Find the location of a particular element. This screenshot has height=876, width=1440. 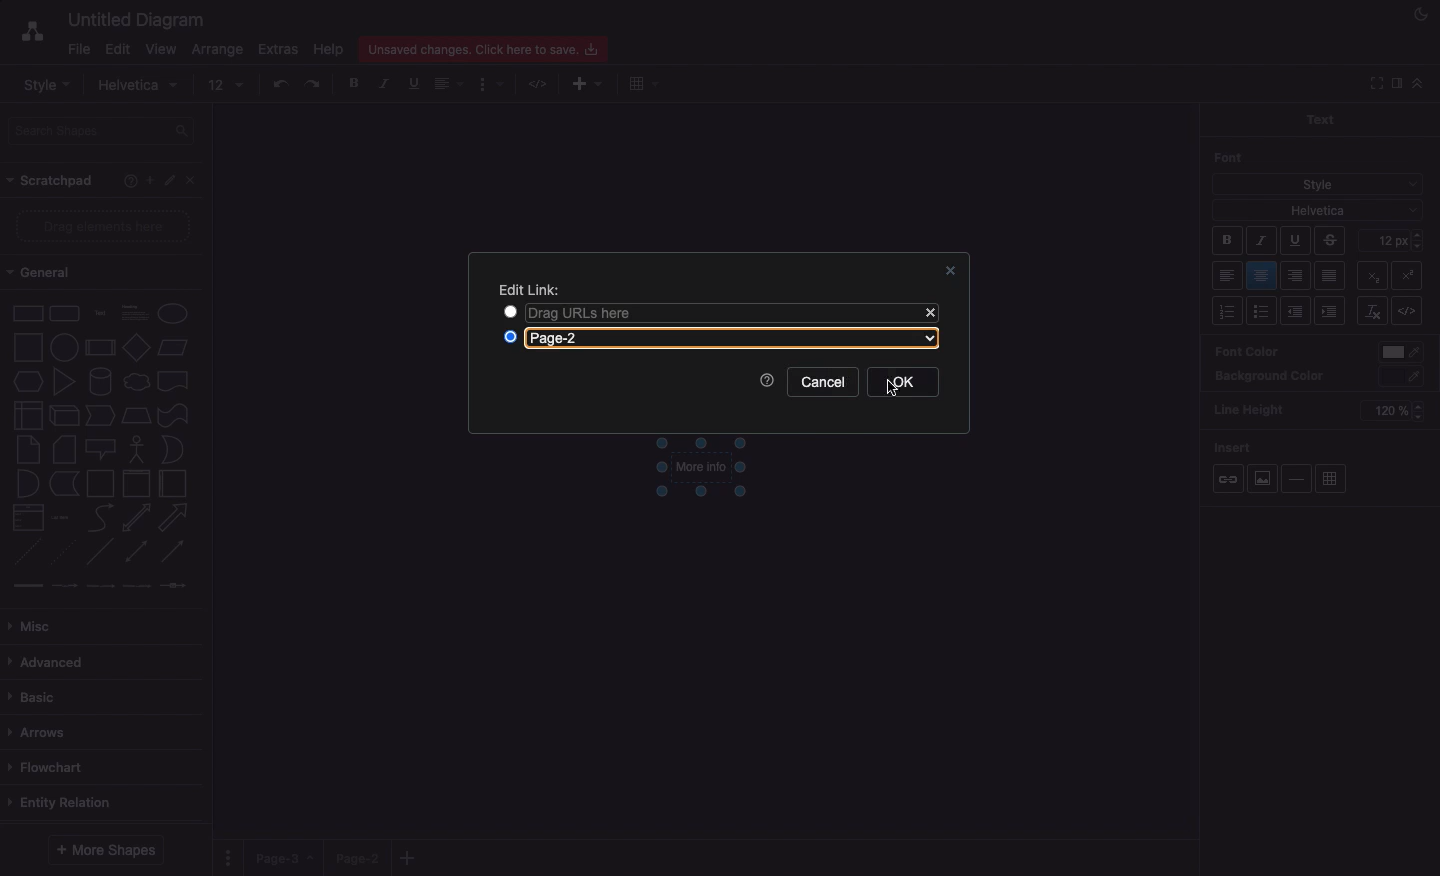

Style is located at coordinates (46, 84).